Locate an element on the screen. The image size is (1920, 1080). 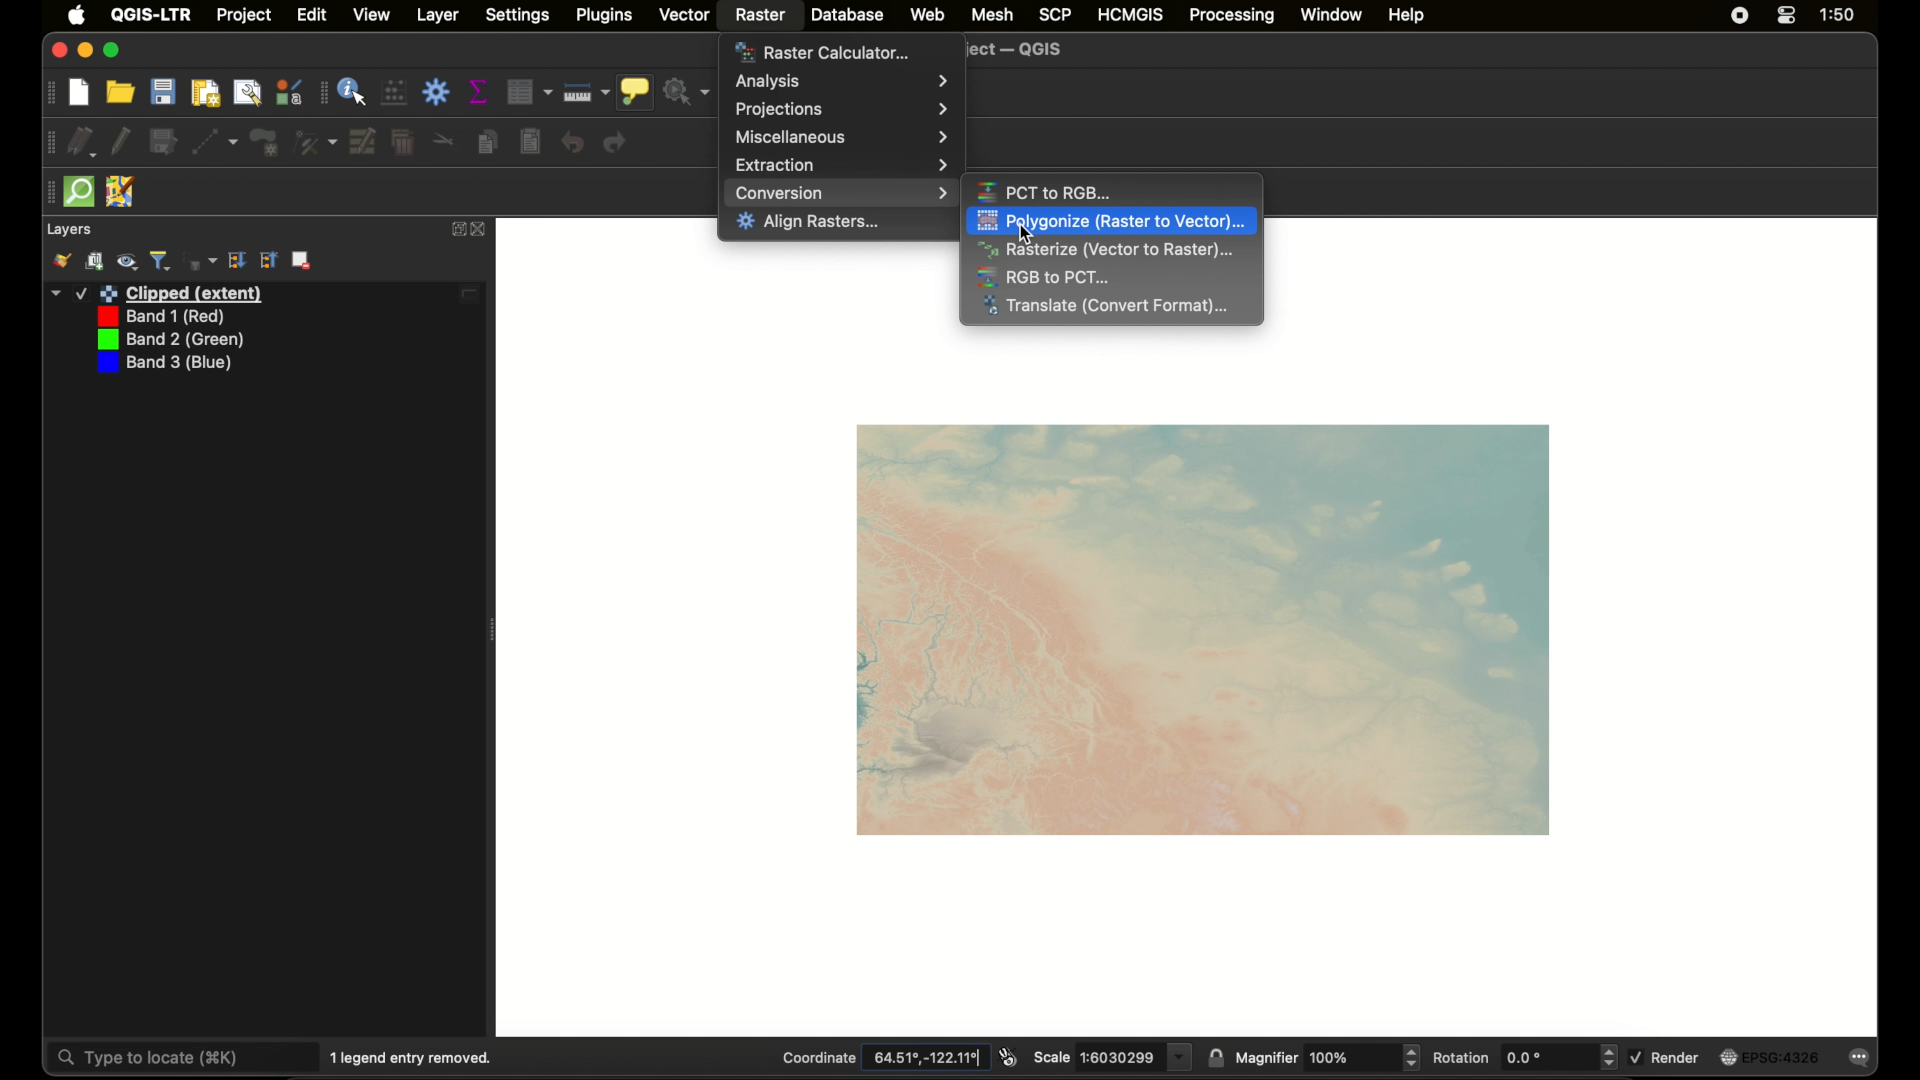
band 3 is located at coordinates (163, 364).